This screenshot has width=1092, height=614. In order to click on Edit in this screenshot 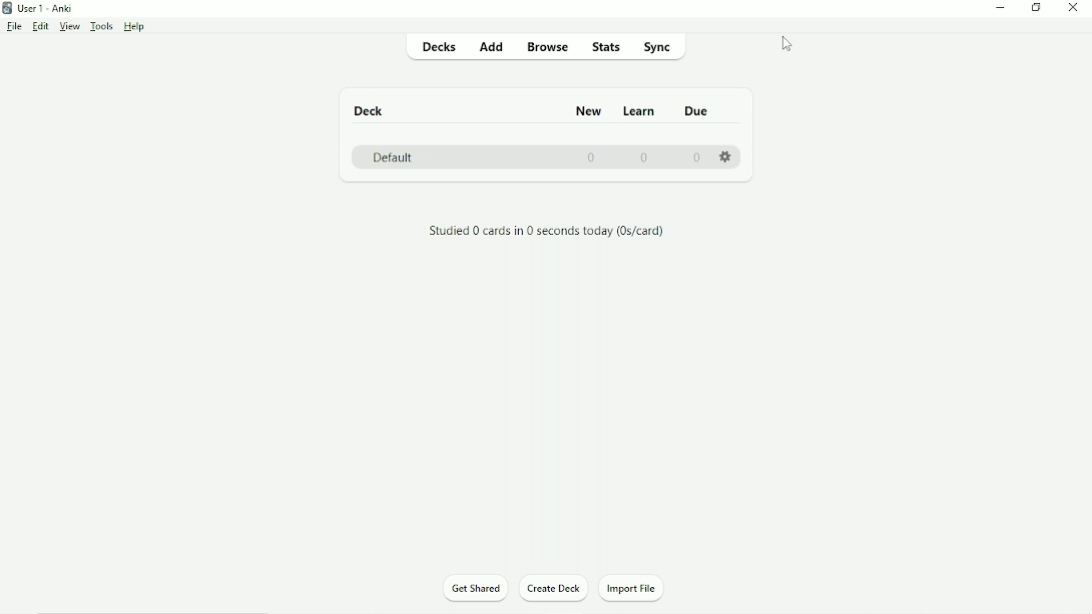, I will do `click(41, 27)`.